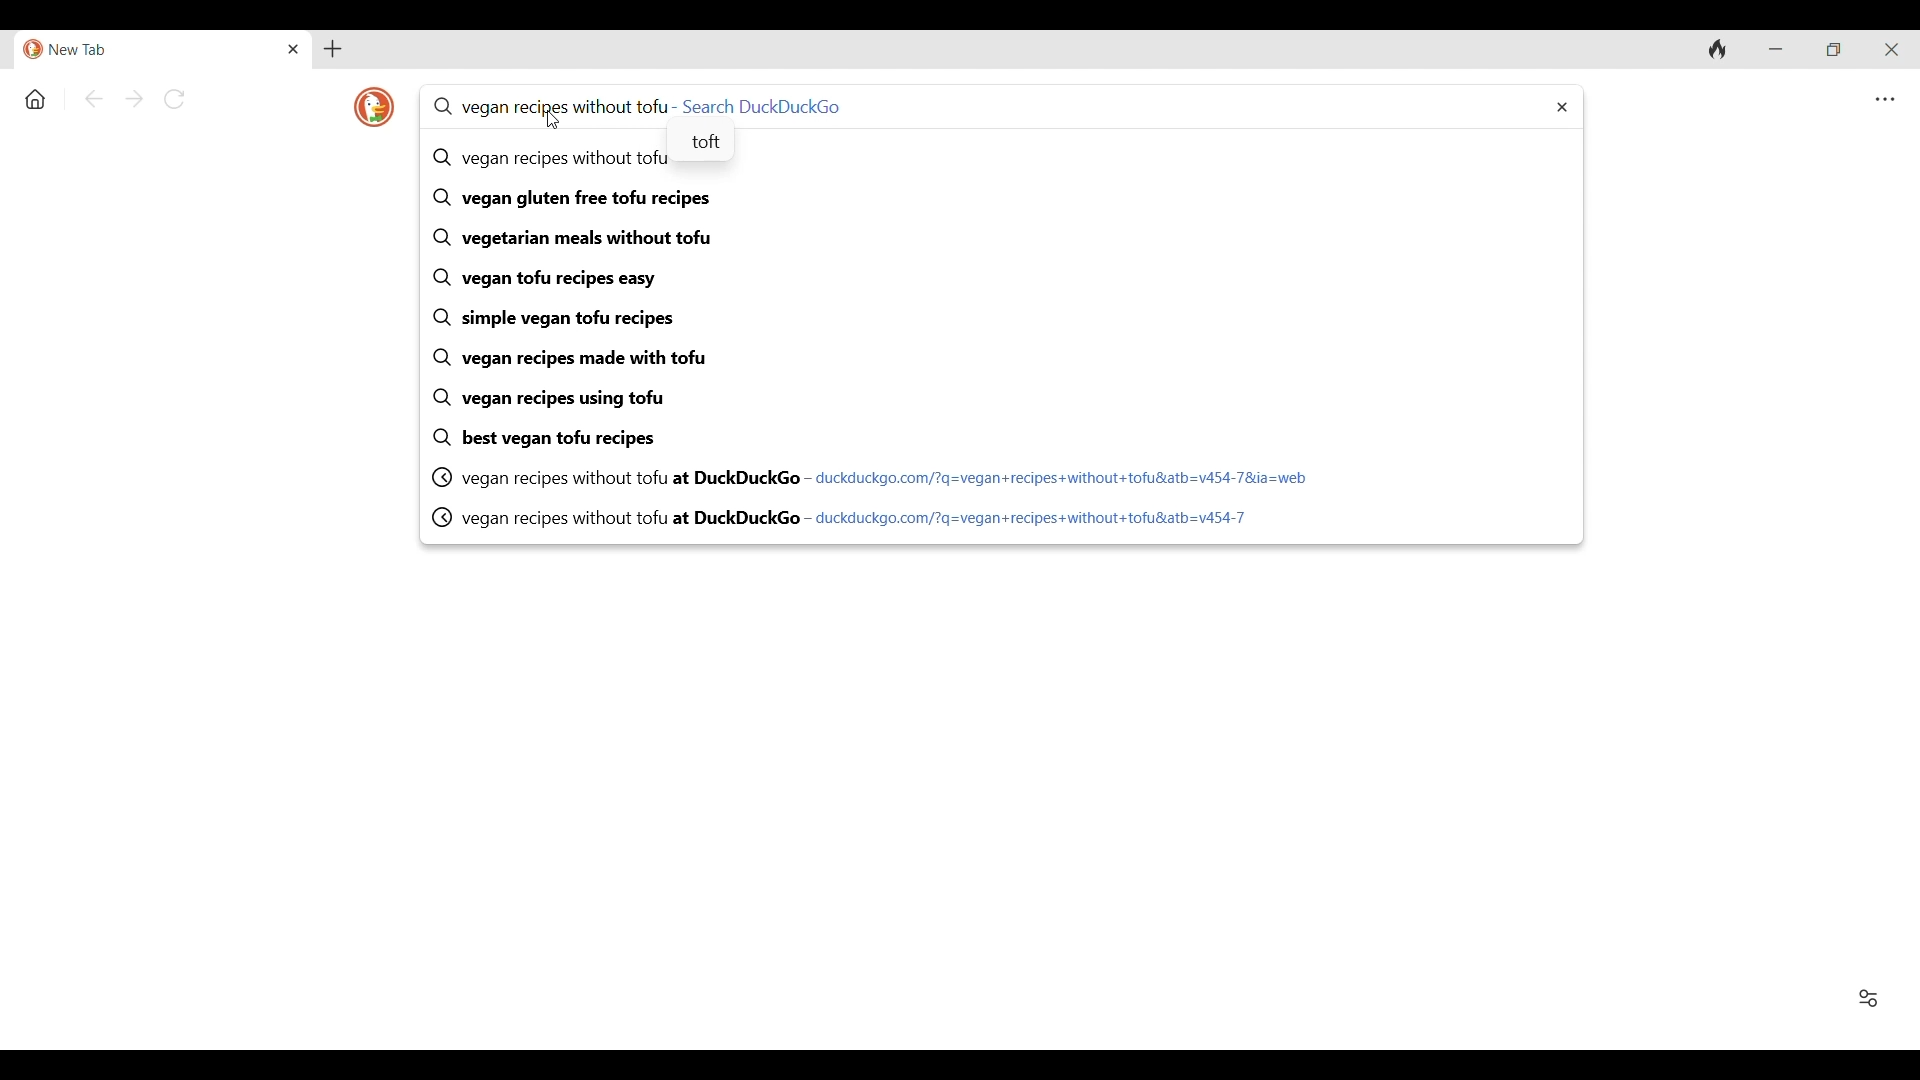 The image size is (1920, 1080). What do you see at coordinates (175, 99) in the screenshot?
I see `Reload page` at bounding box center [175, 99].